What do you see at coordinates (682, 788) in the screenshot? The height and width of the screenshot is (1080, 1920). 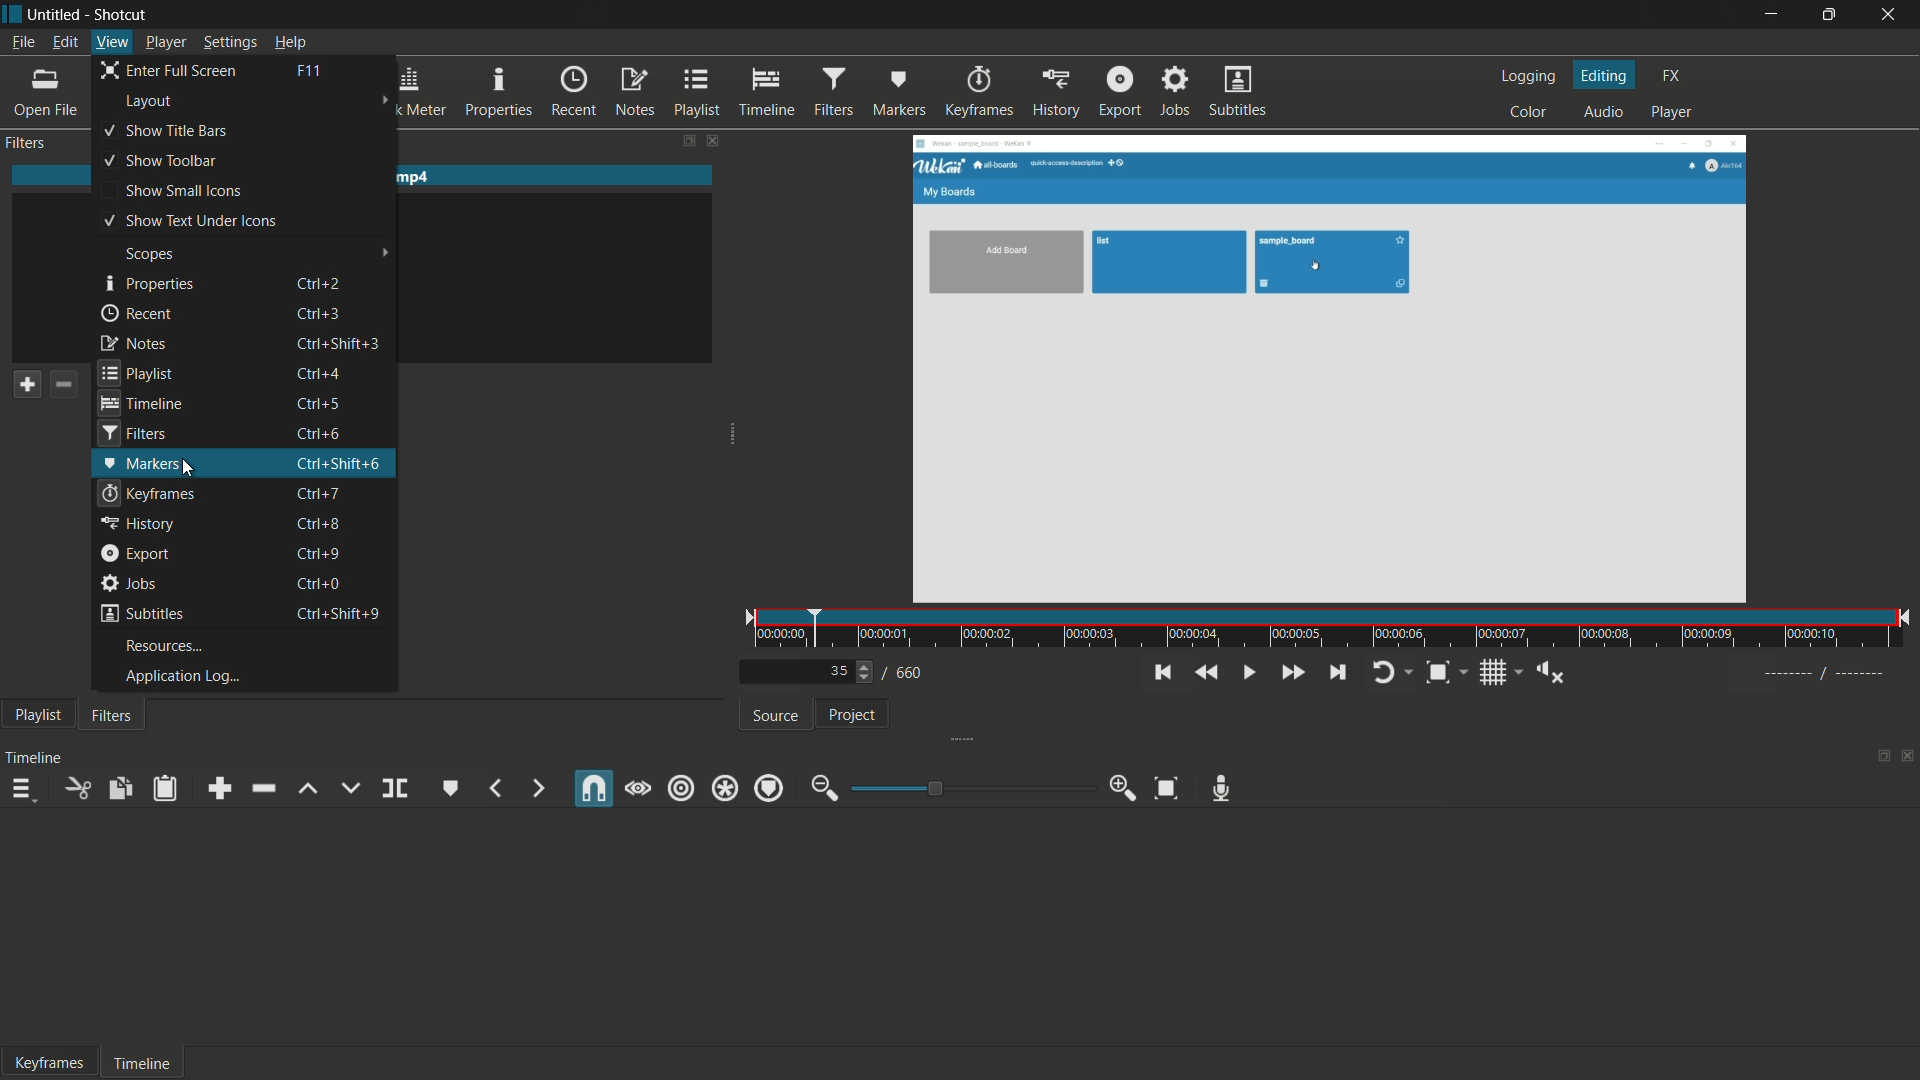 I see `ripple` at bounding box center [682, 788].